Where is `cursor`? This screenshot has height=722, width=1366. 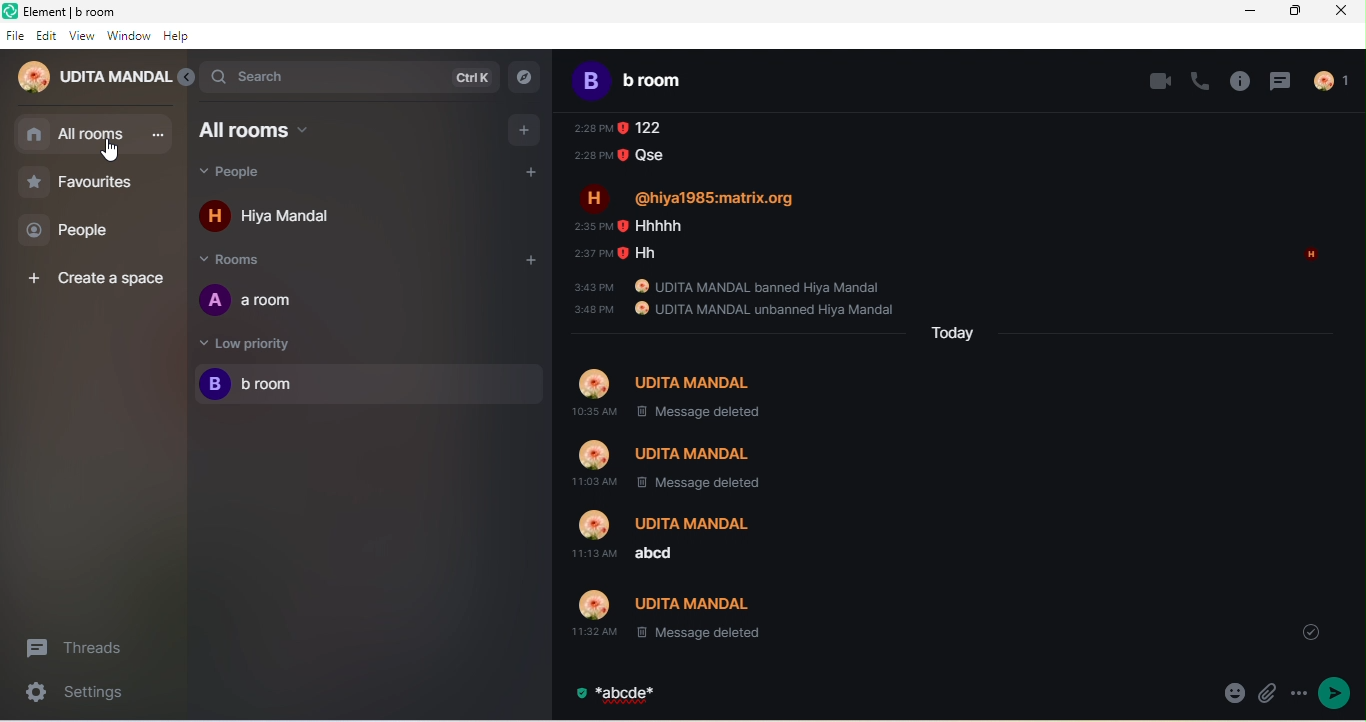 cursor is located at coordinates (111, 154).